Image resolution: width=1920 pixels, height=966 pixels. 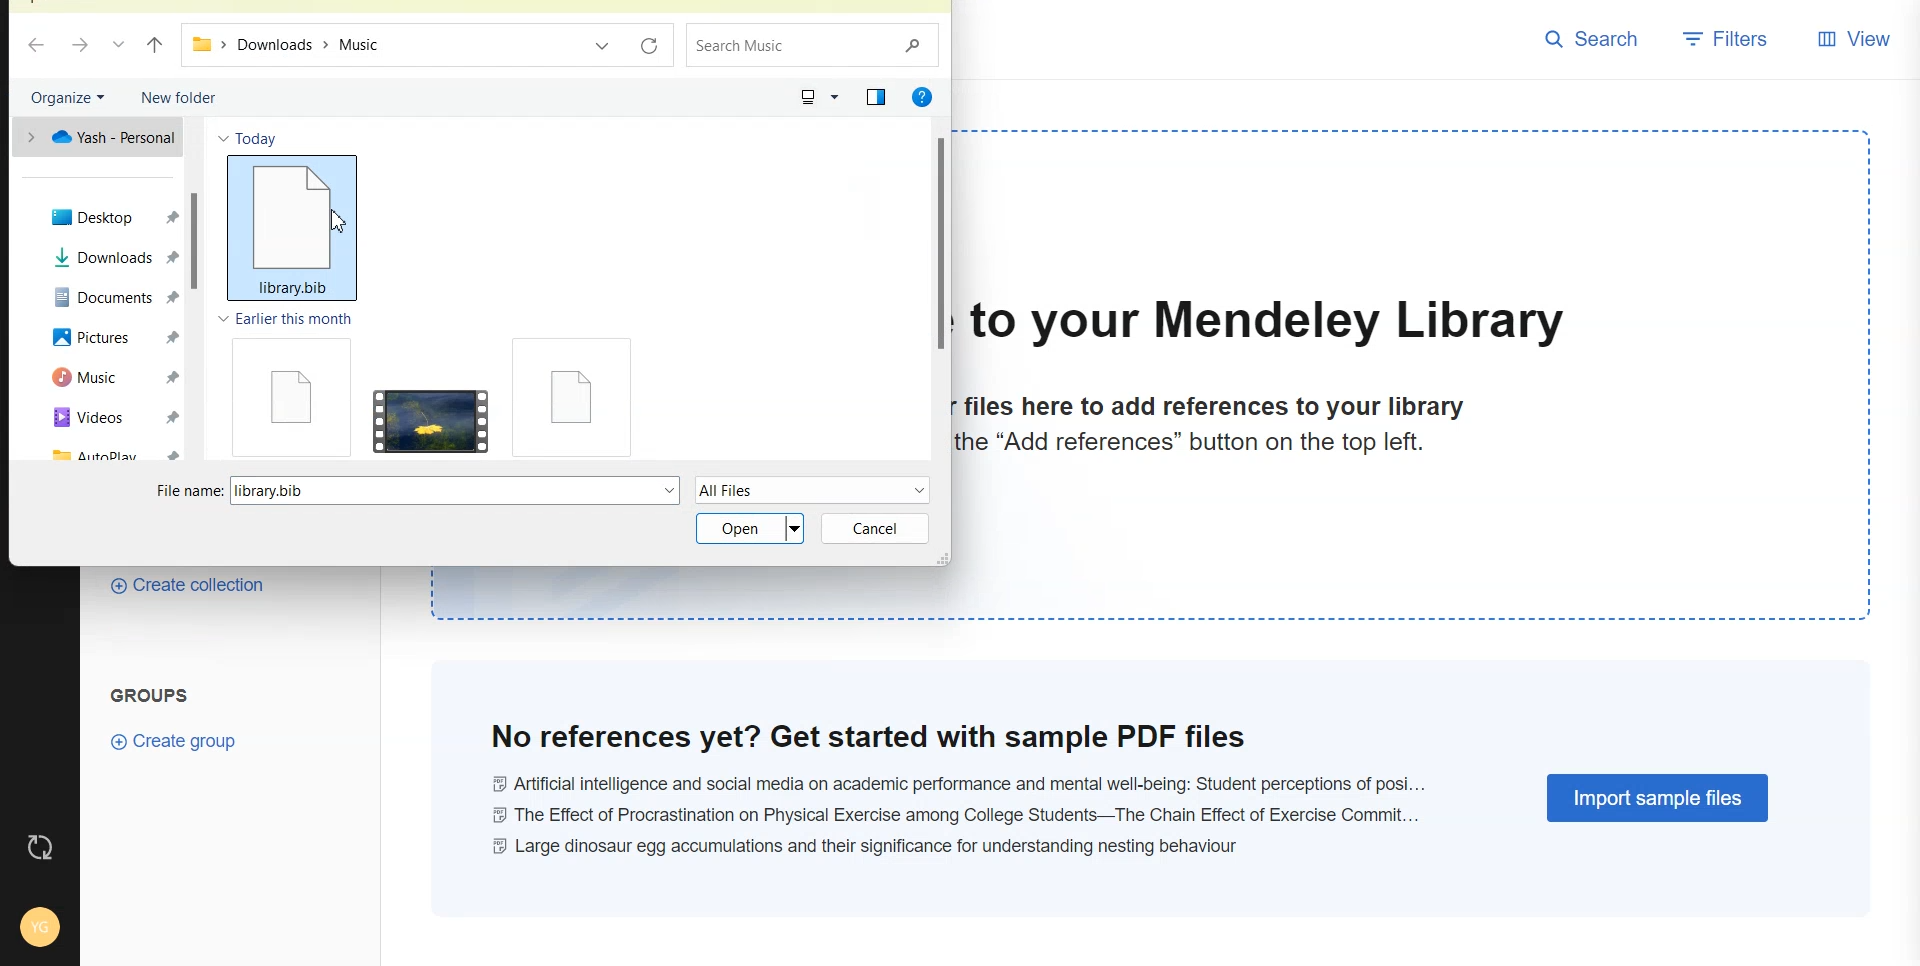 What do you see at coordinates (156, 44) in the screenshot?
I see `Upto` at bounding box center [156, 44].